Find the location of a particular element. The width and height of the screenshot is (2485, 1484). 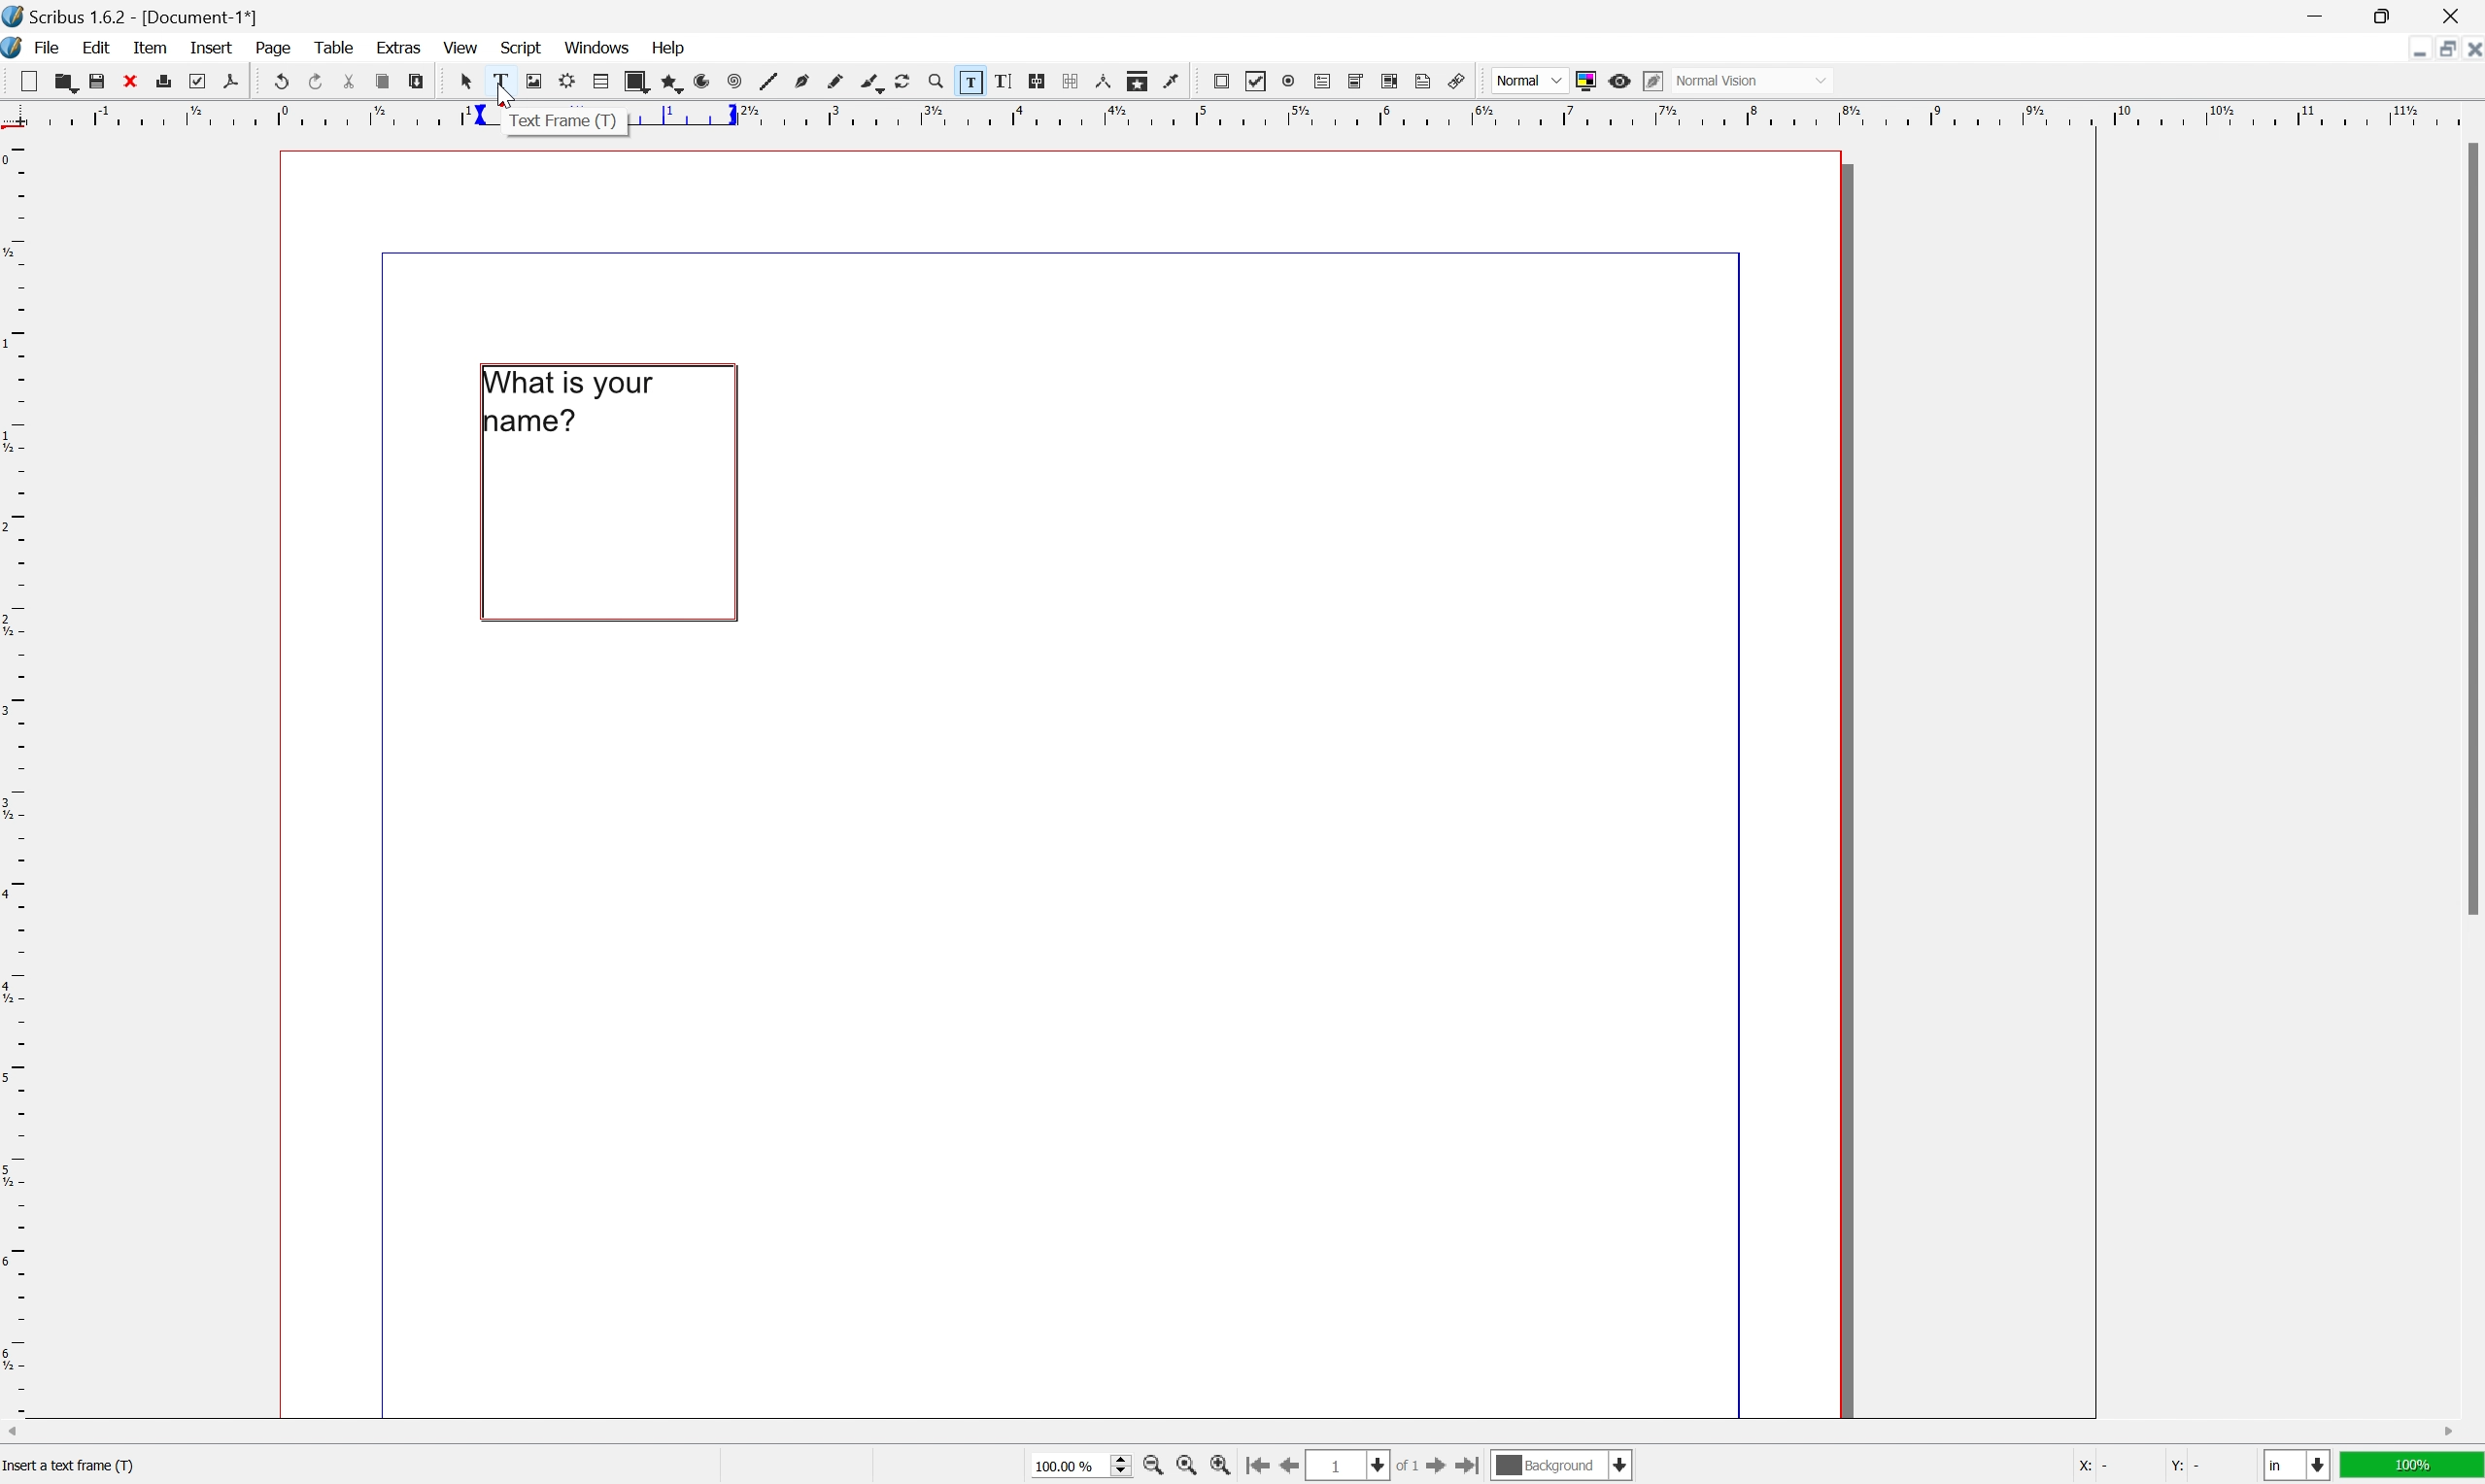

copy is located at coordinates (382, 83).